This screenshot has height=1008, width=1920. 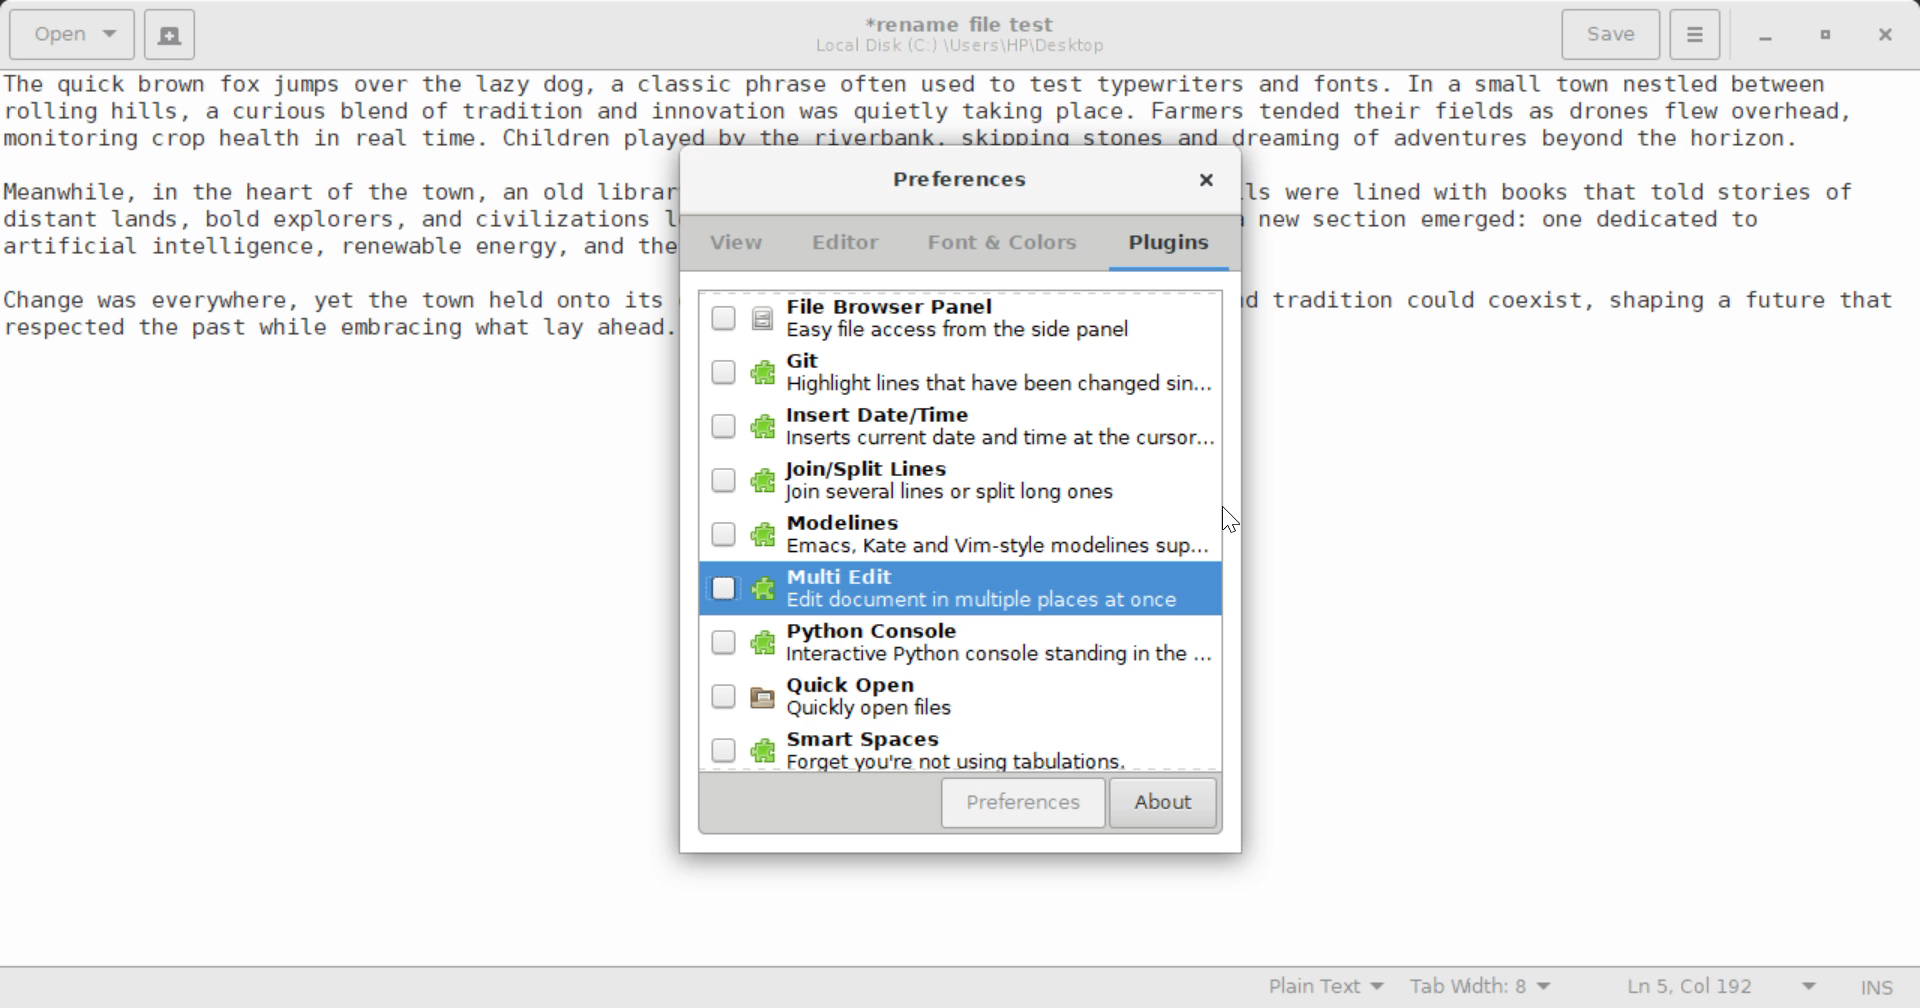 What do you see at coordinates (1234, 523) in the screenshot?
I see `Cursor Position` at bounding box center [1234, 523].